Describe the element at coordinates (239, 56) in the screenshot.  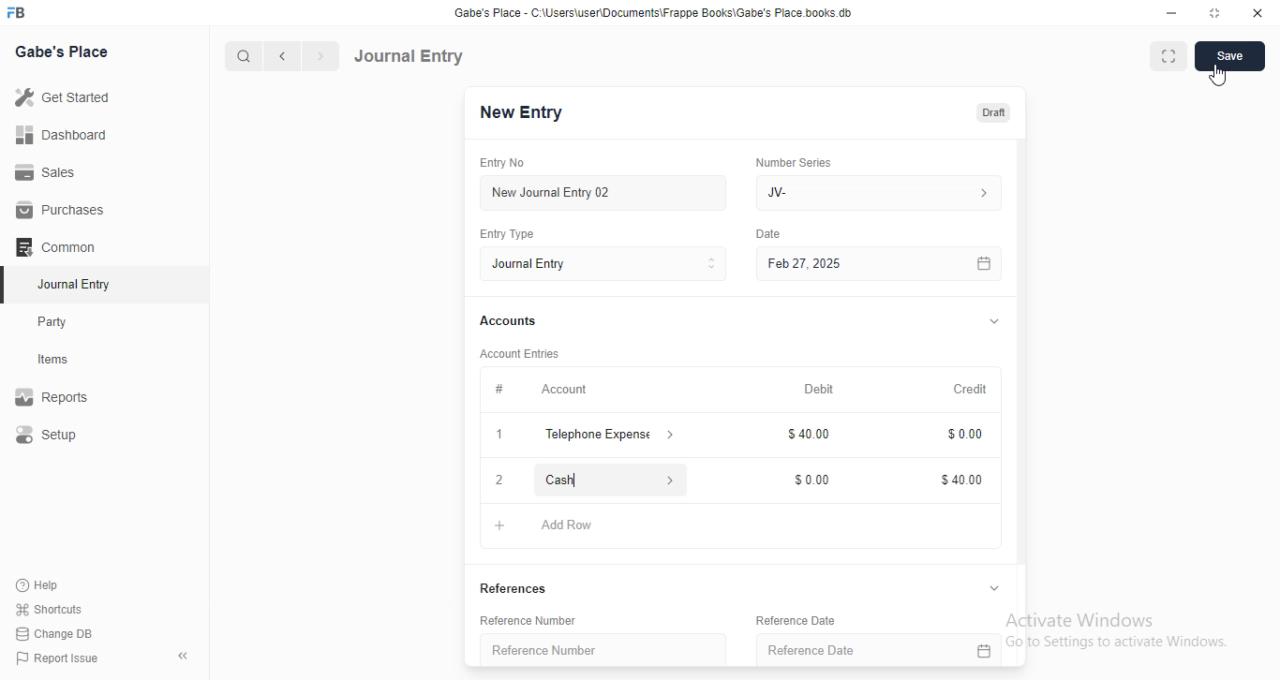
I see `Search` at that location.